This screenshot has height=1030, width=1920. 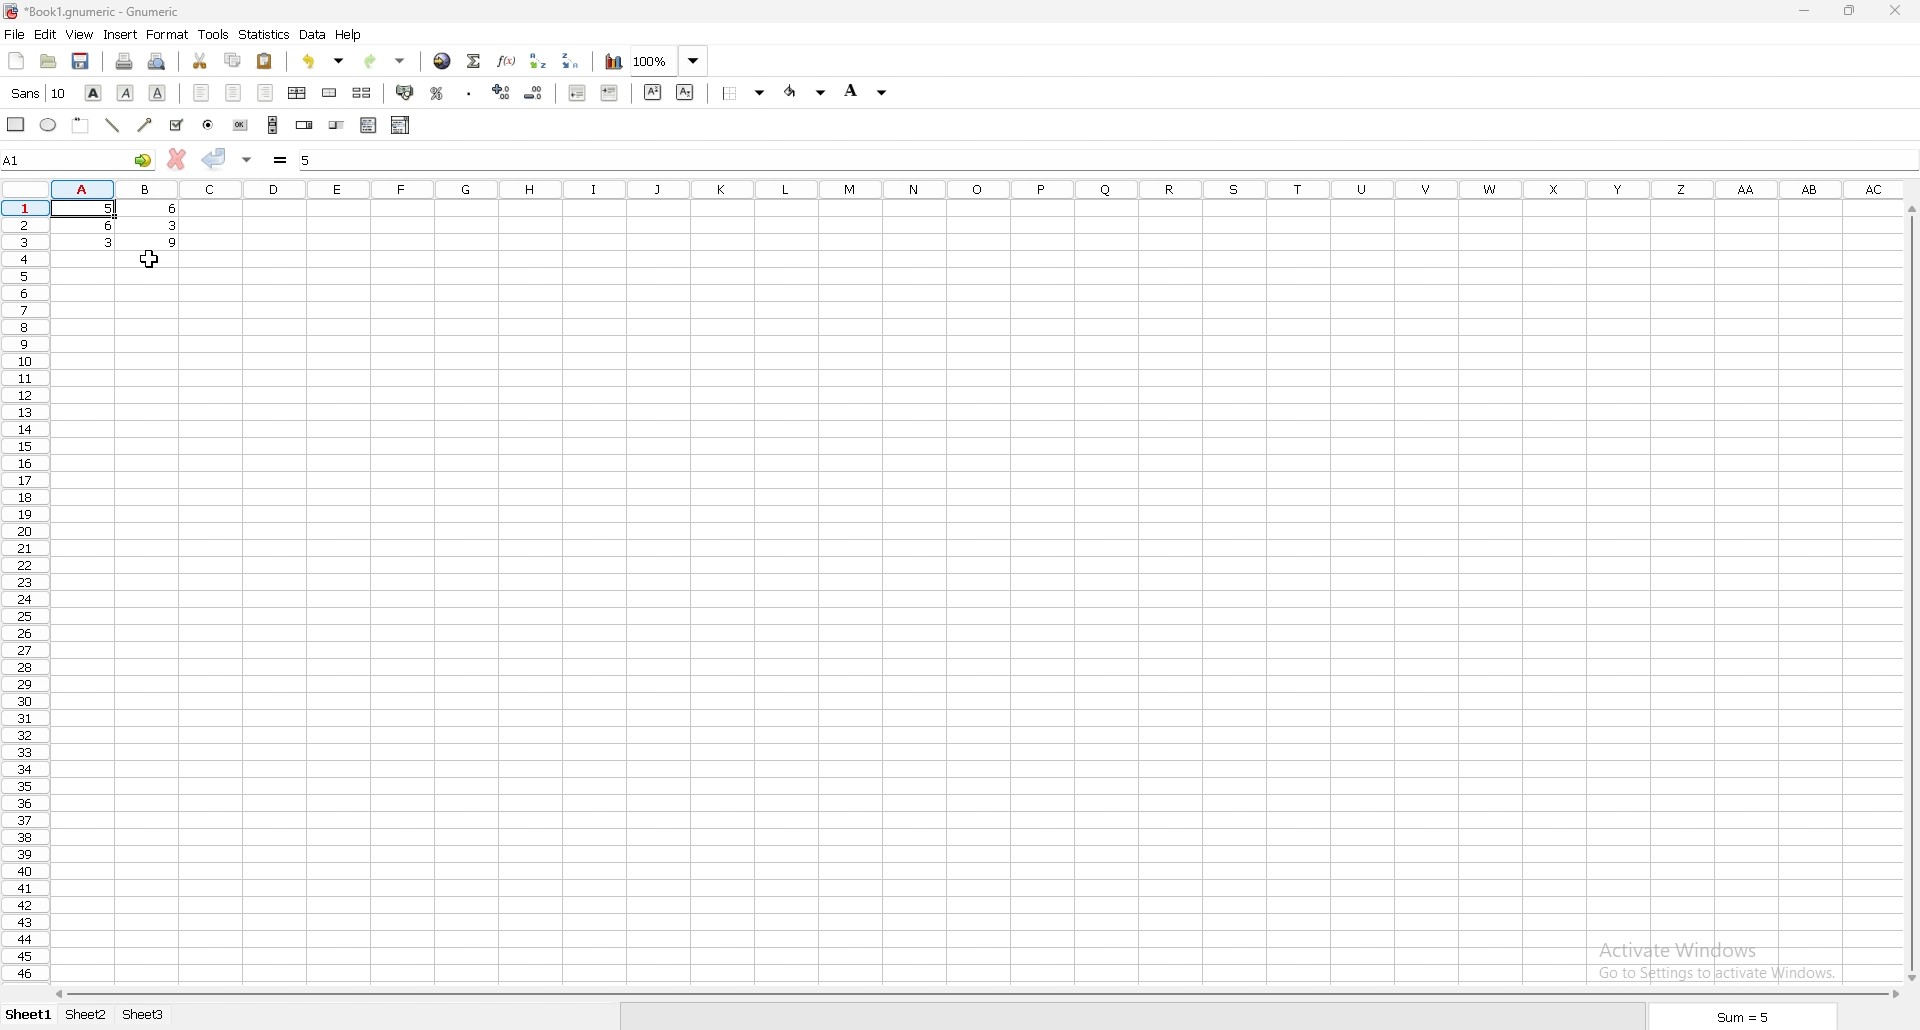 I want to click on print preview, so click(x=158, y=60).